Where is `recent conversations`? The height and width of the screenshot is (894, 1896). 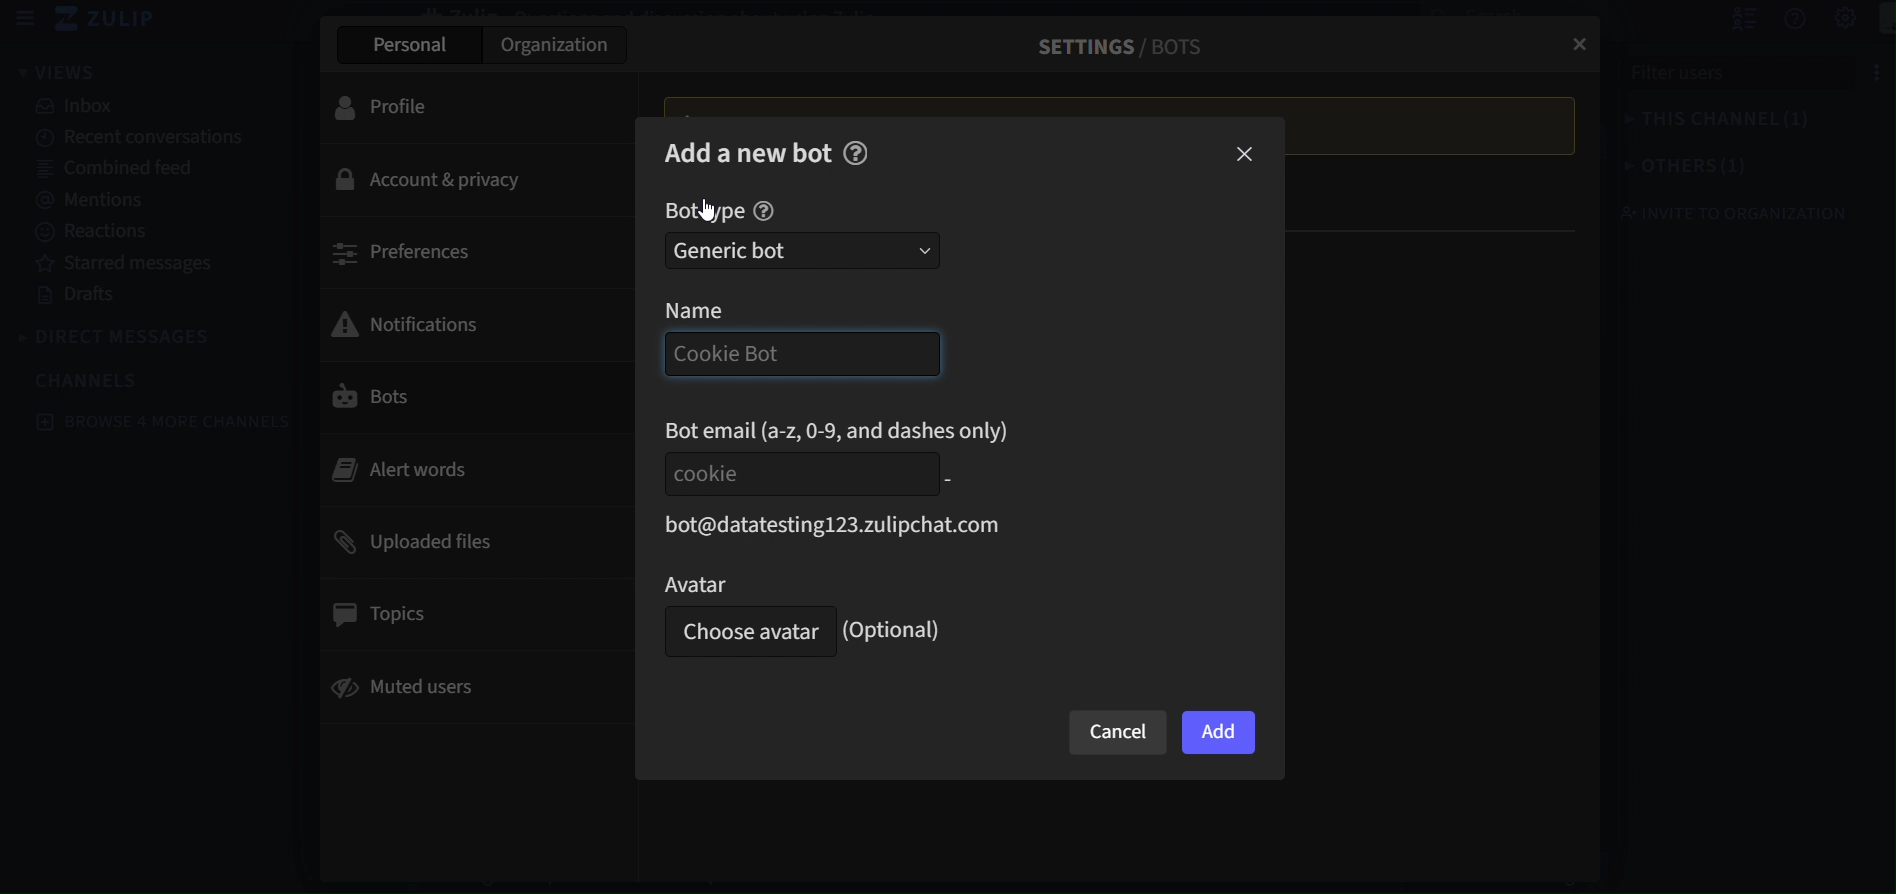
recent conversations is located at coordinates (143, 140).